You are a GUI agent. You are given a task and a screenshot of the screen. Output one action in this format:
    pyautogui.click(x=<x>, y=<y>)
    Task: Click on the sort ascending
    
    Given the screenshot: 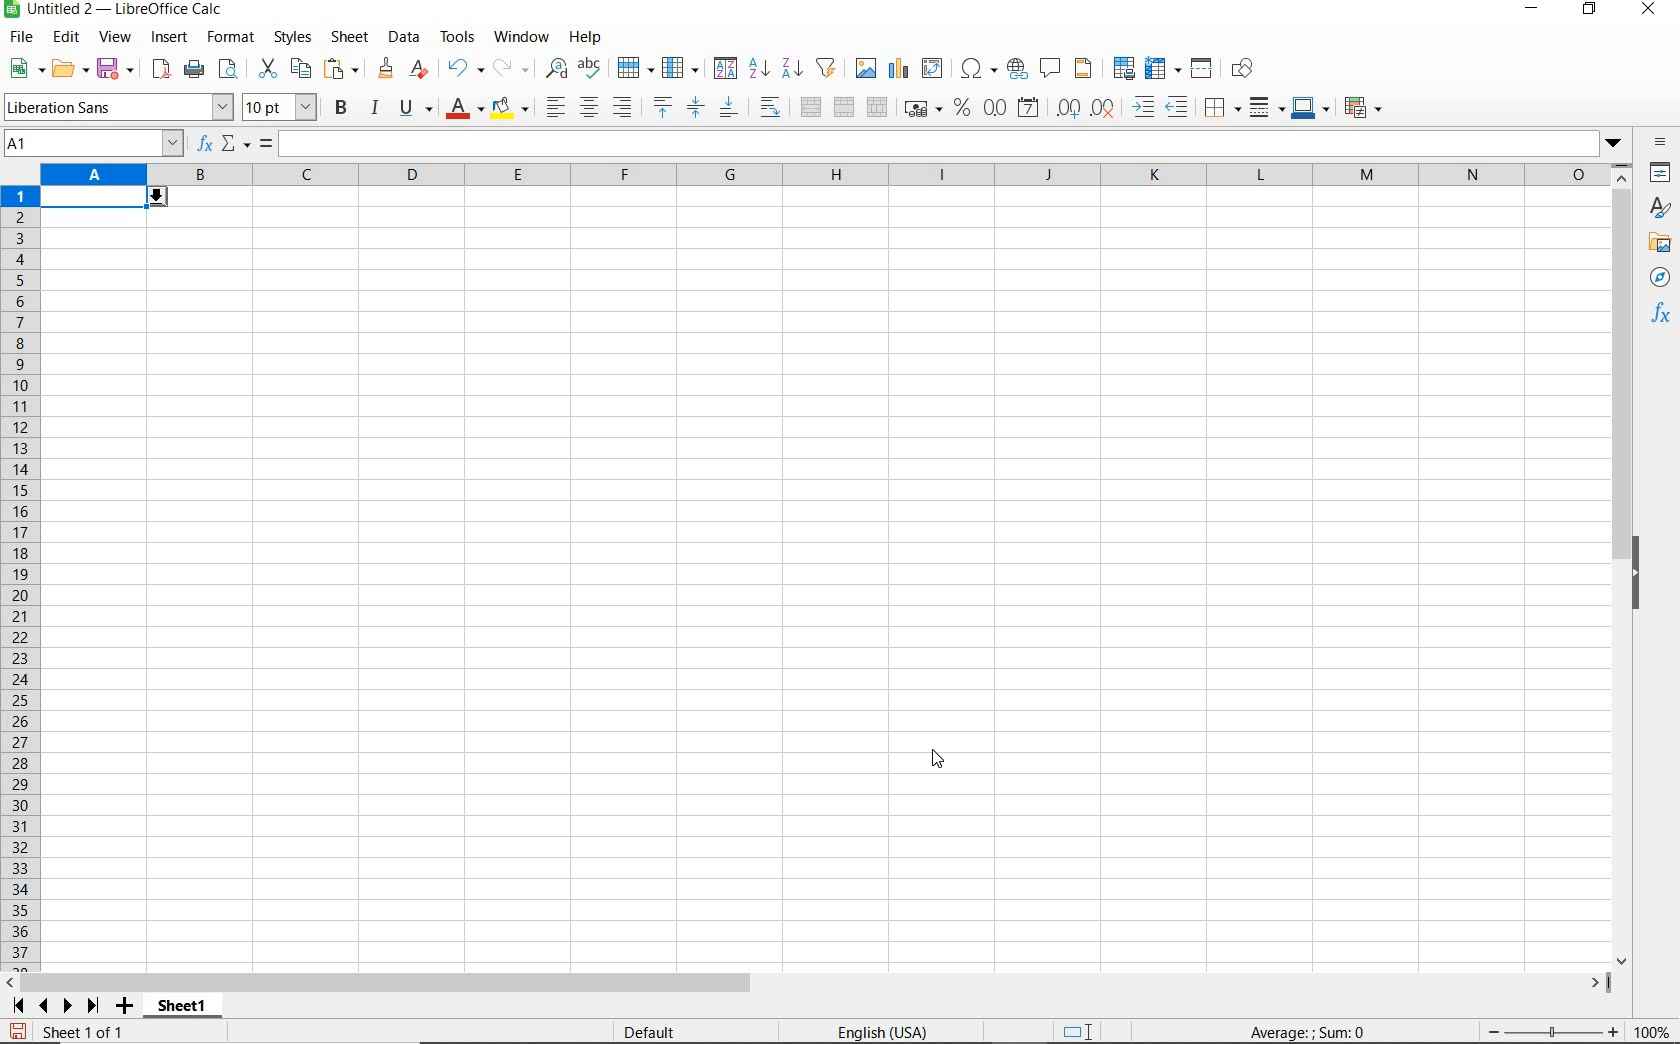 What is the action you would take?
    pyautogui.click(x=759, y=70)
    